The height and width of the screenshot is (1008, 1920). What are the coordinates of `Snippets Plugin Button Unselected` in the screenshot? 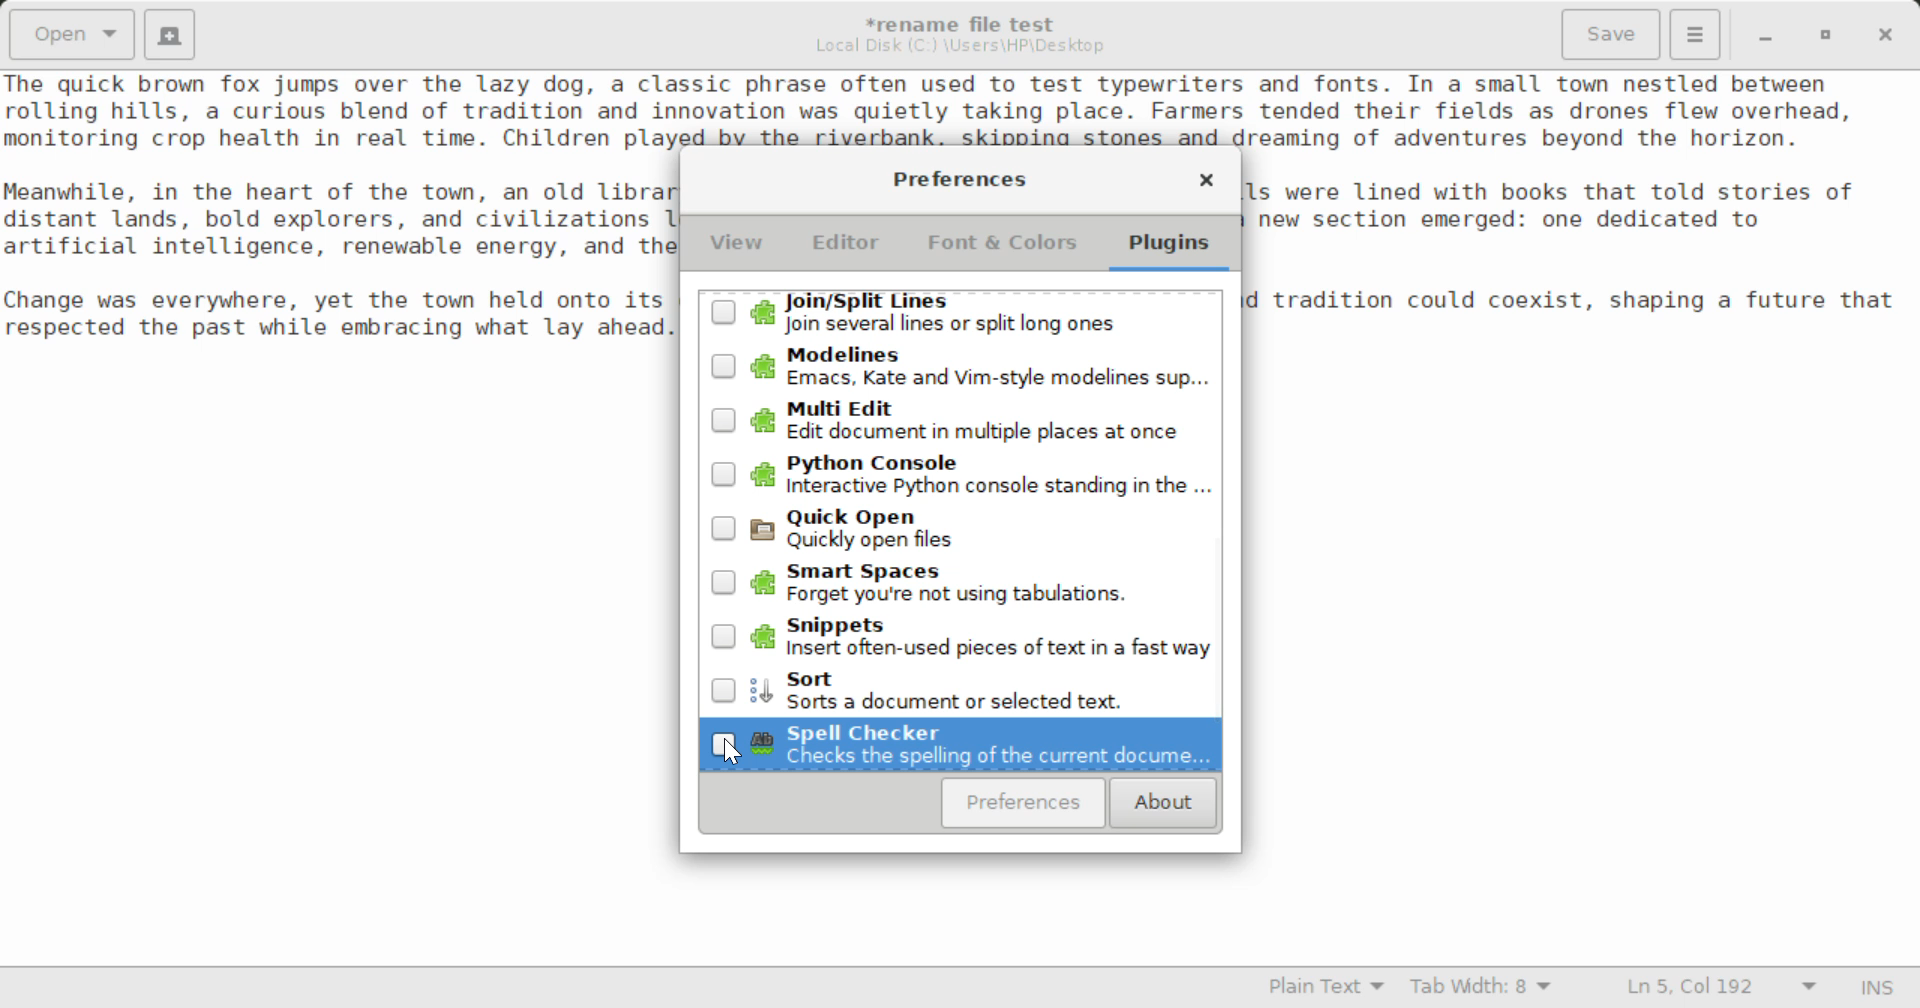 It's located at (961, 634).